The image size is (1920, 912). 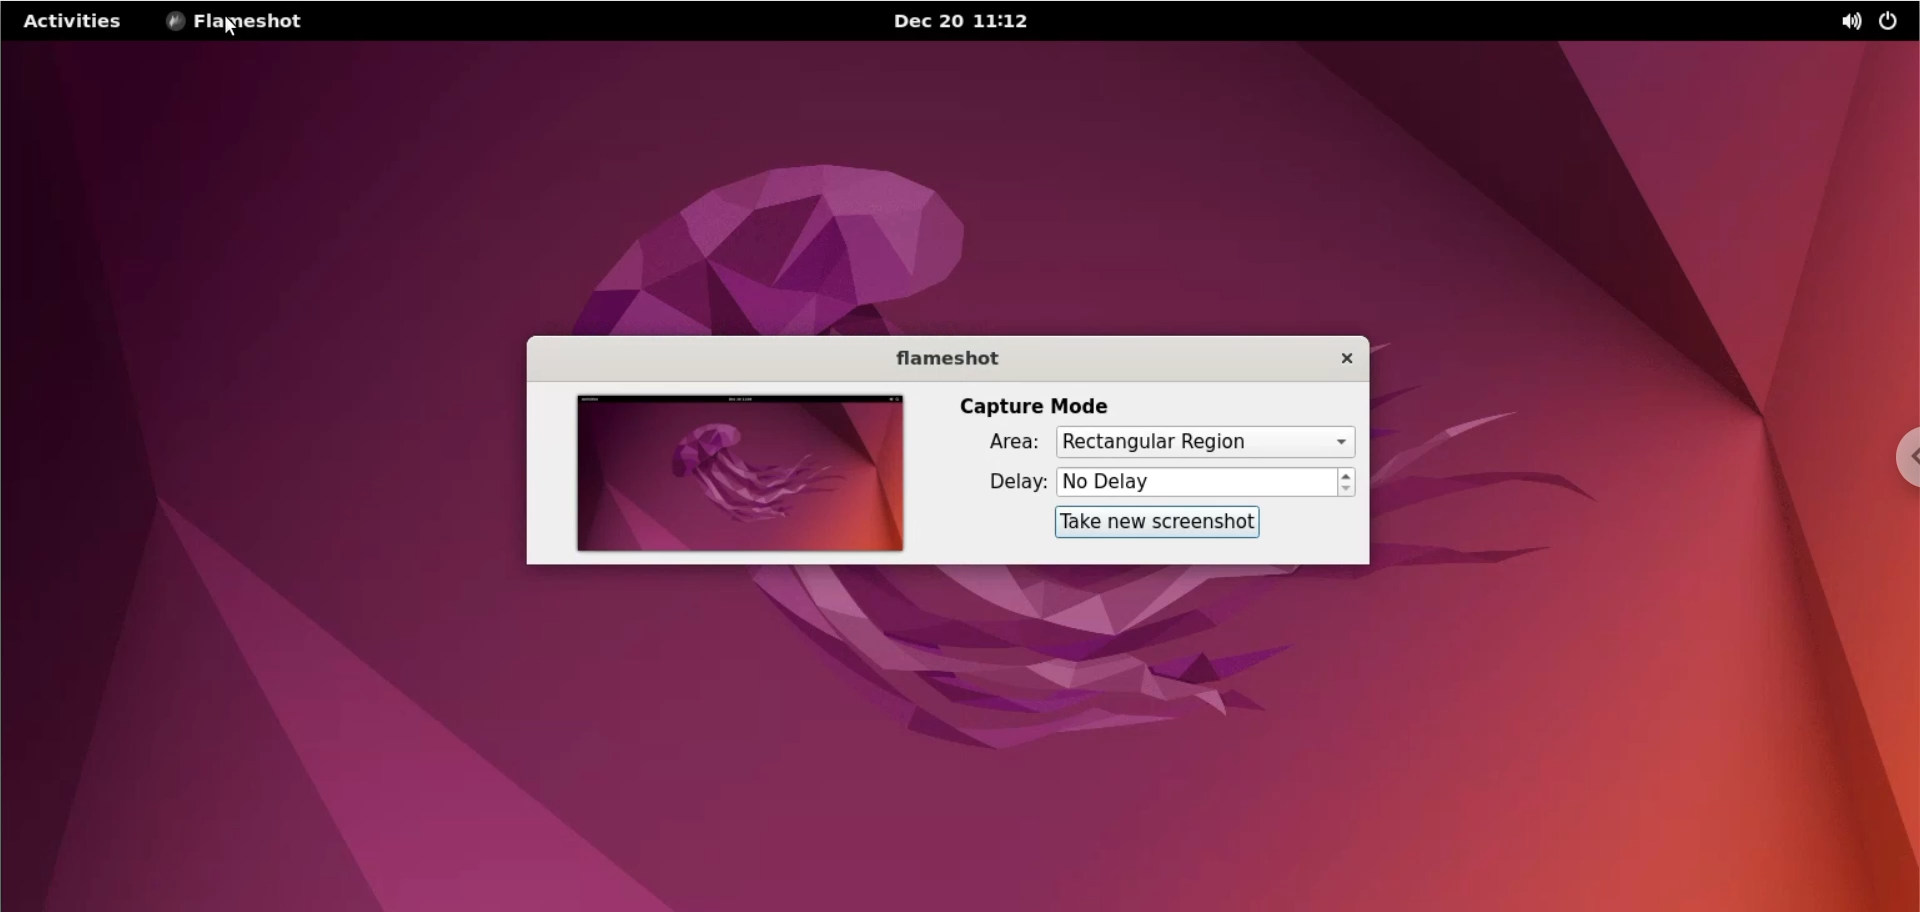 What do you see at coordinates (1196, 482) in the screenshot?
I see `No Delay` at bounding box center [1196, 482].